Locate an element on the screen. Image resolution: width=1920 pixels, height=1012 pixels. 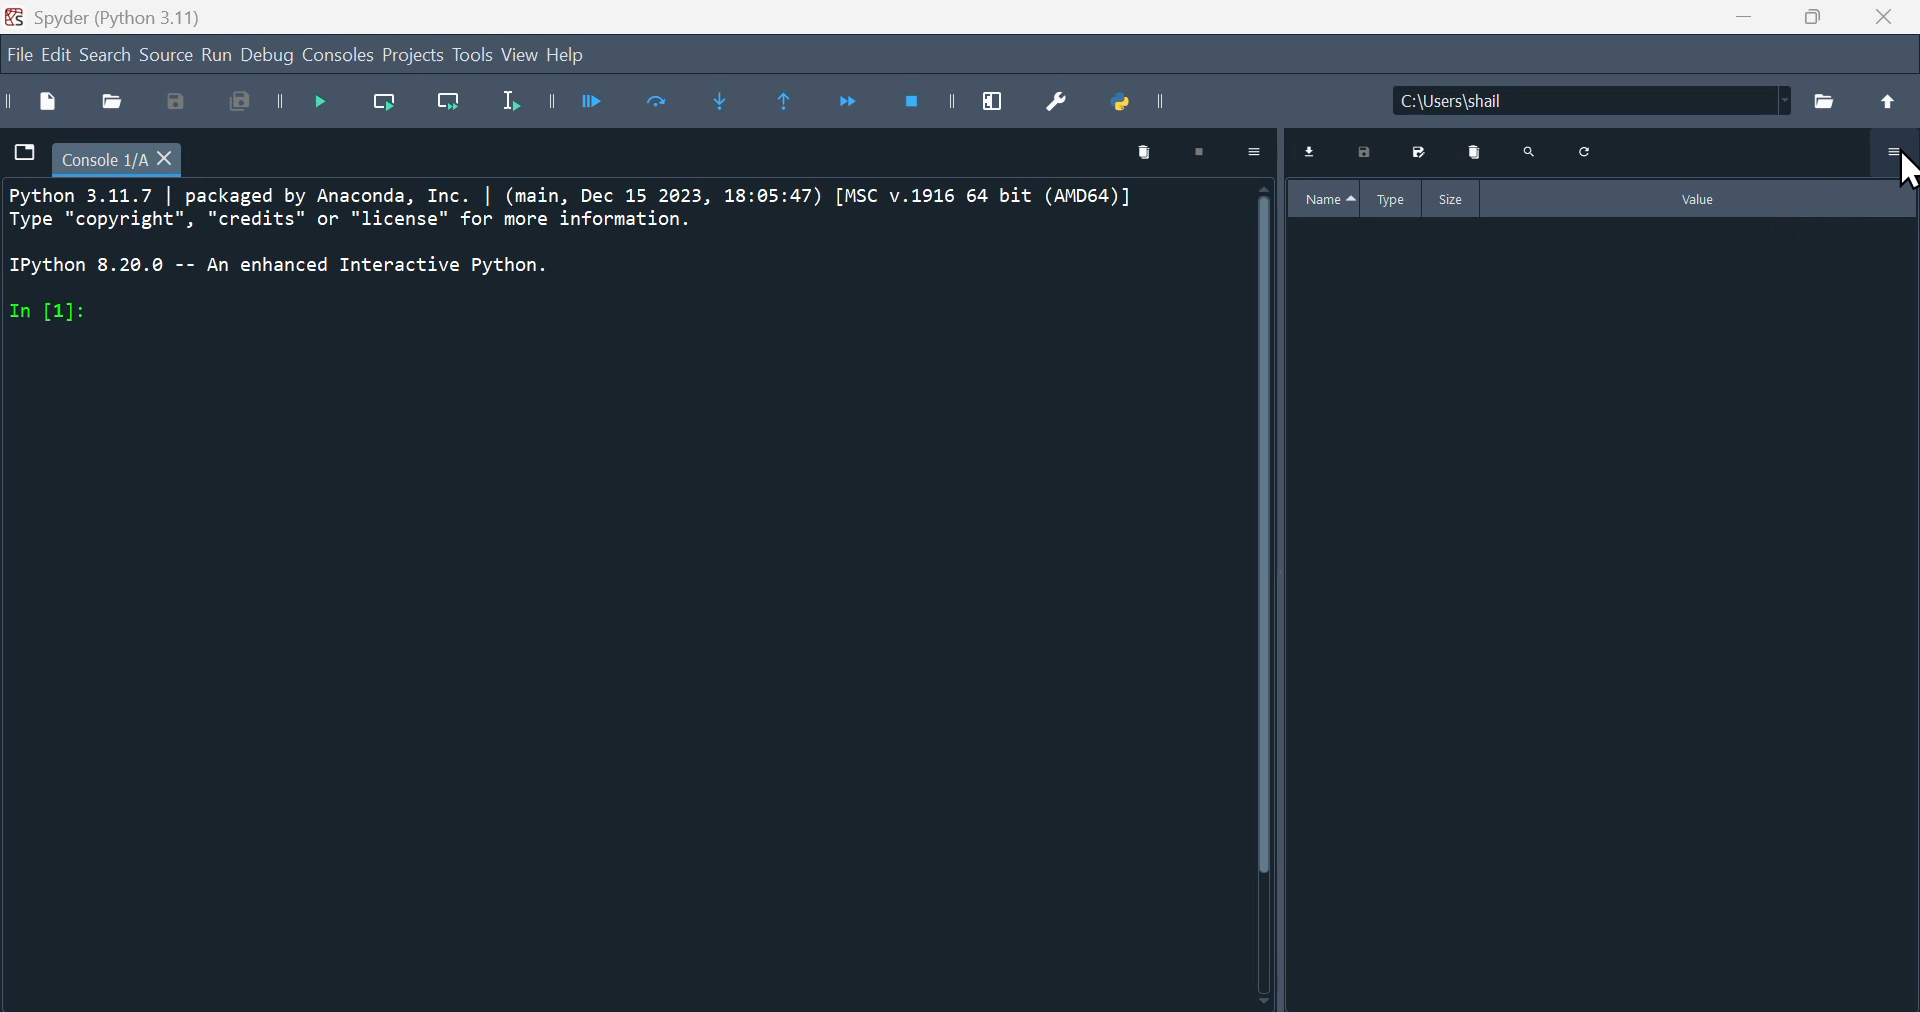
Delete panel is located at coordinates (1135, 154).